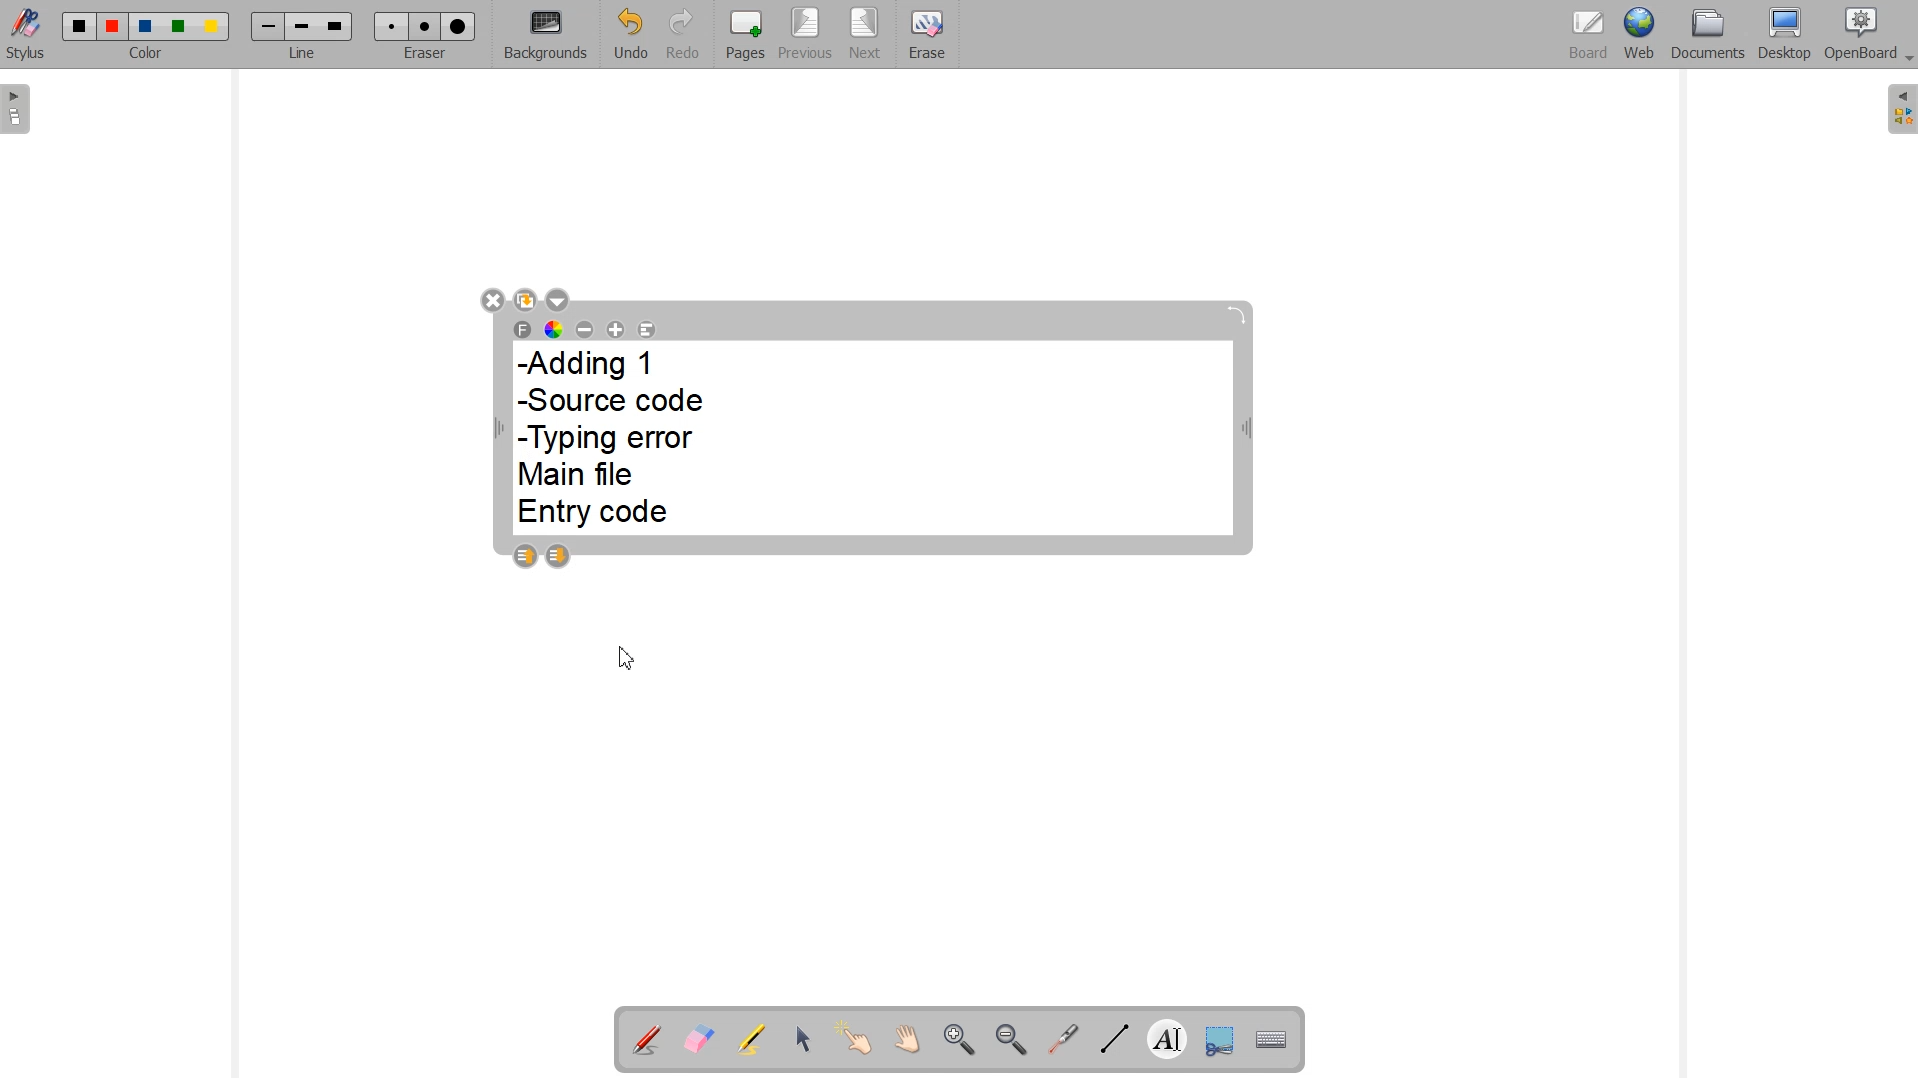 The width and height of the screenshot is (1918, 1078). What do you see at coordinates (617, 440) in the screenshot?
I see `-Adding 1 -Source code -Typing error Main file Entry code` at bounding box center [617, 440].